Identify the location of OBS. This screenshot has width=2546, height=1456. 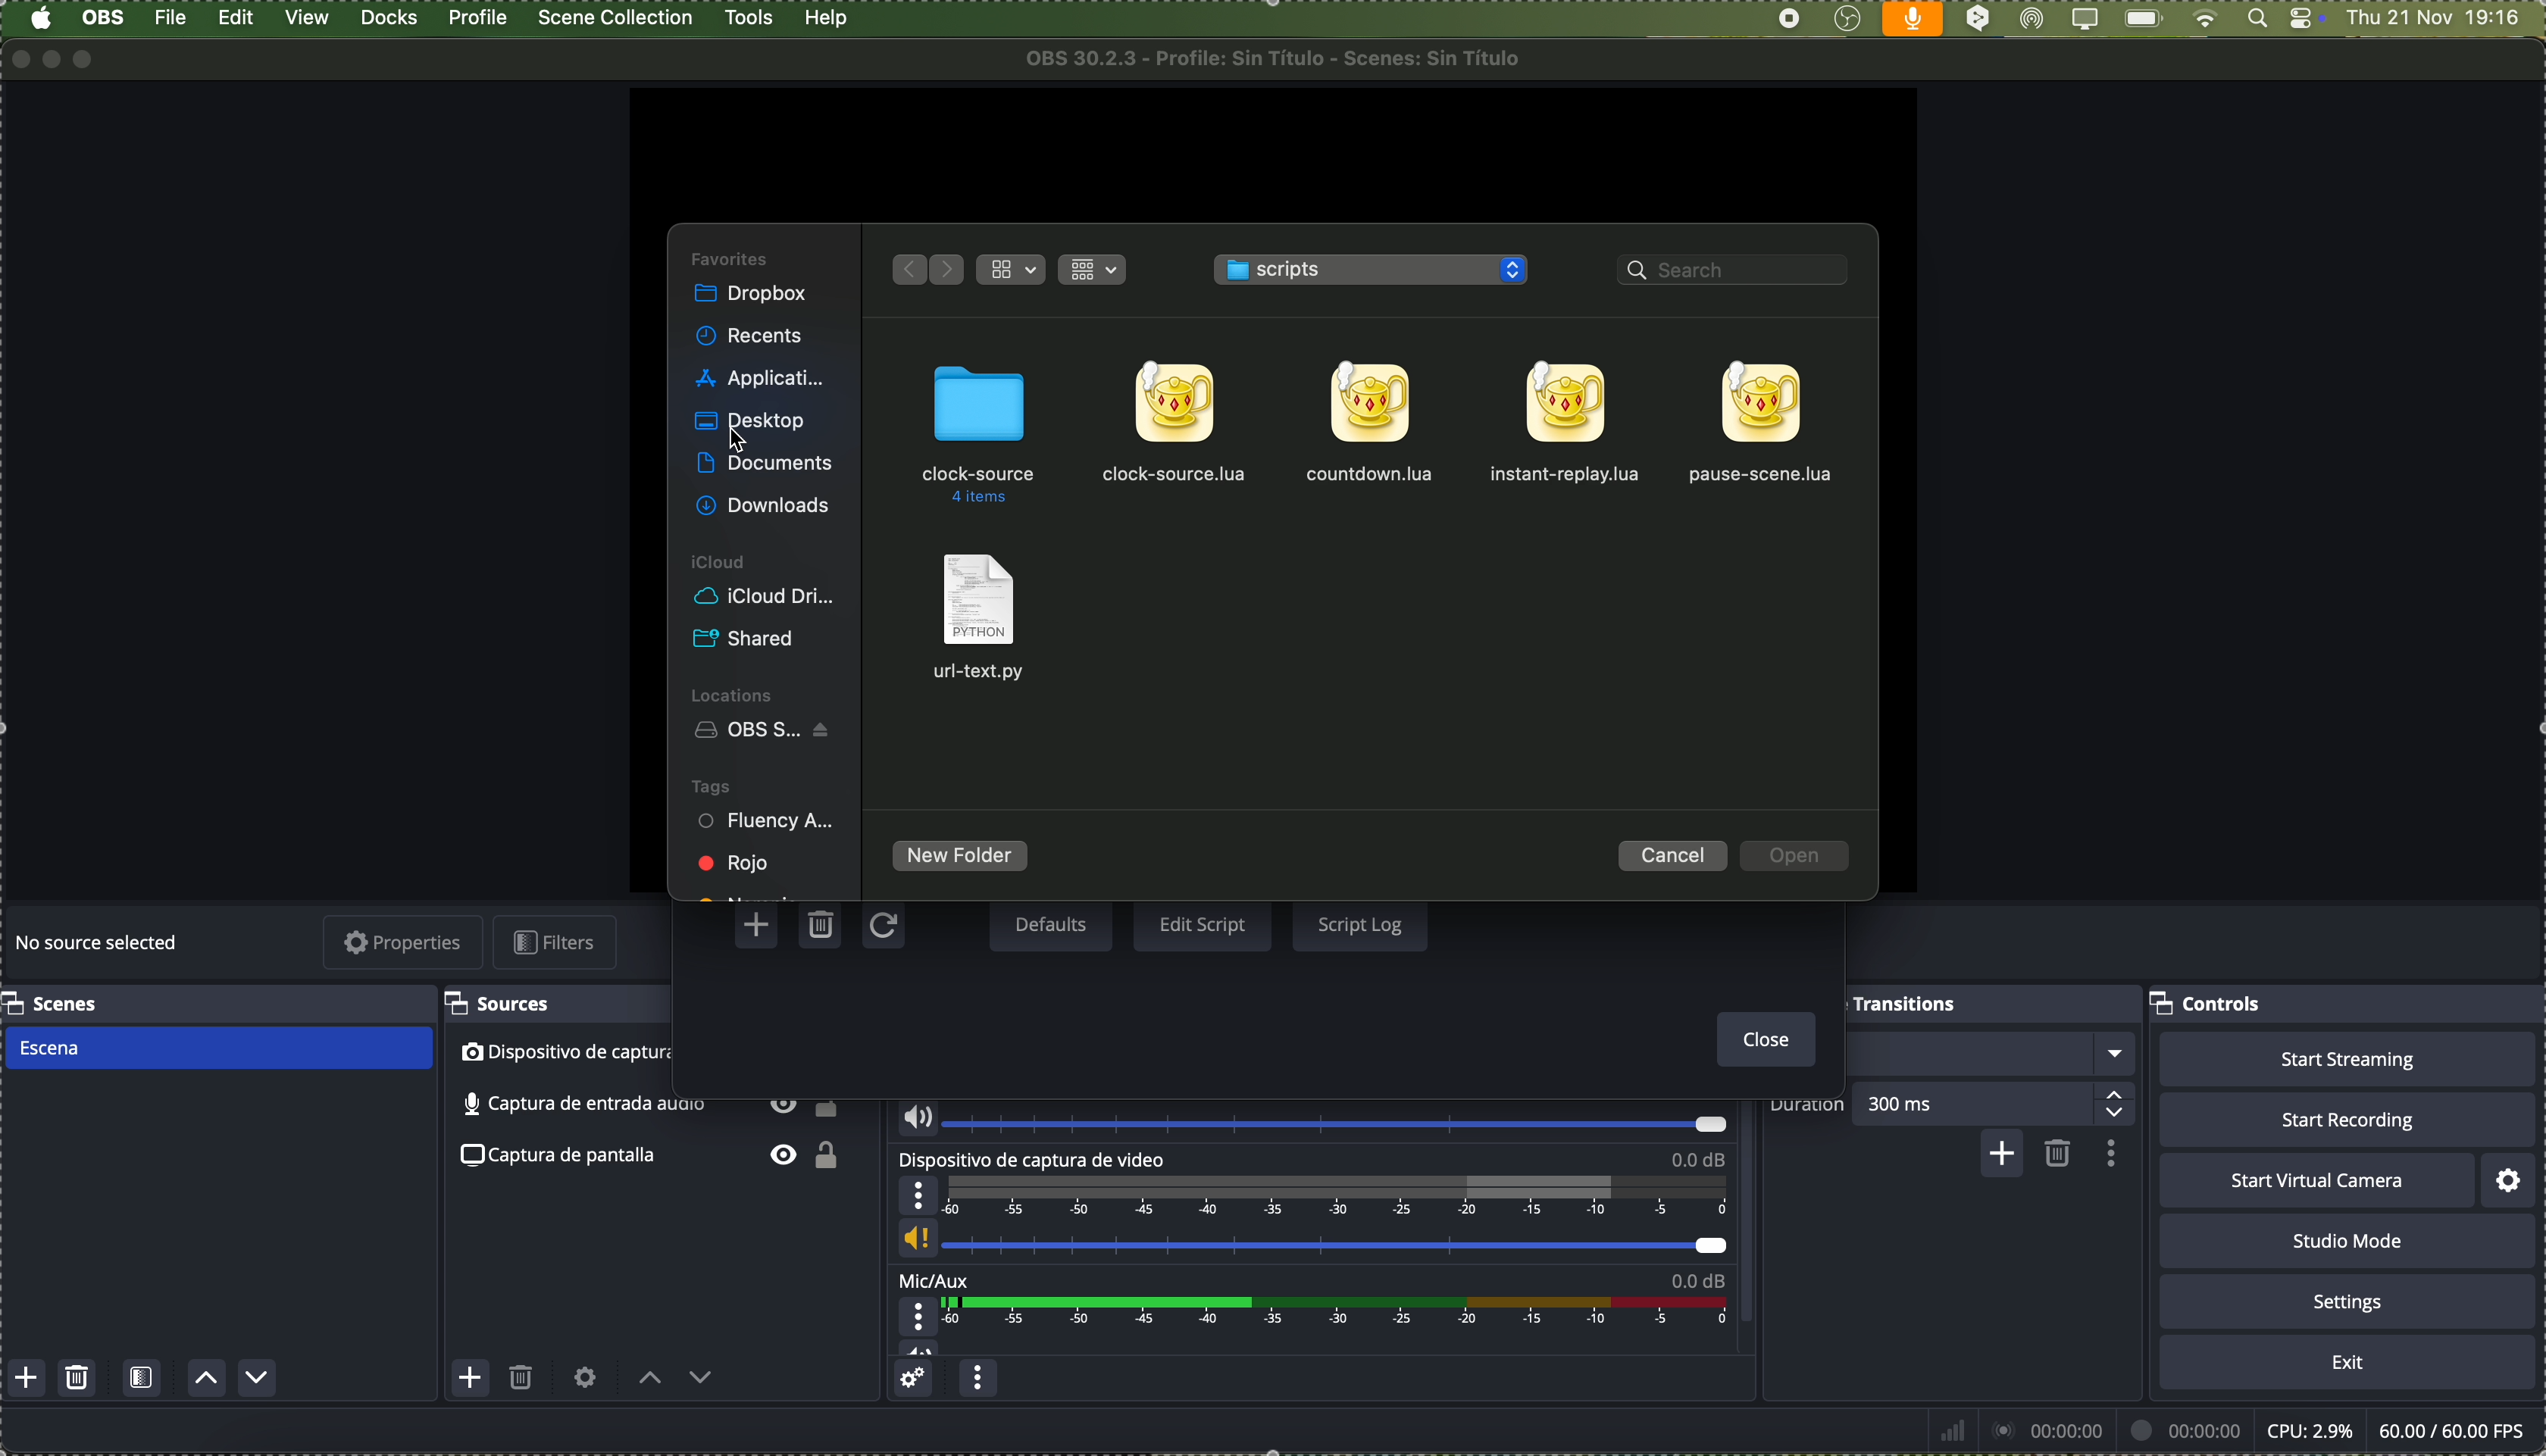
(105, 17).